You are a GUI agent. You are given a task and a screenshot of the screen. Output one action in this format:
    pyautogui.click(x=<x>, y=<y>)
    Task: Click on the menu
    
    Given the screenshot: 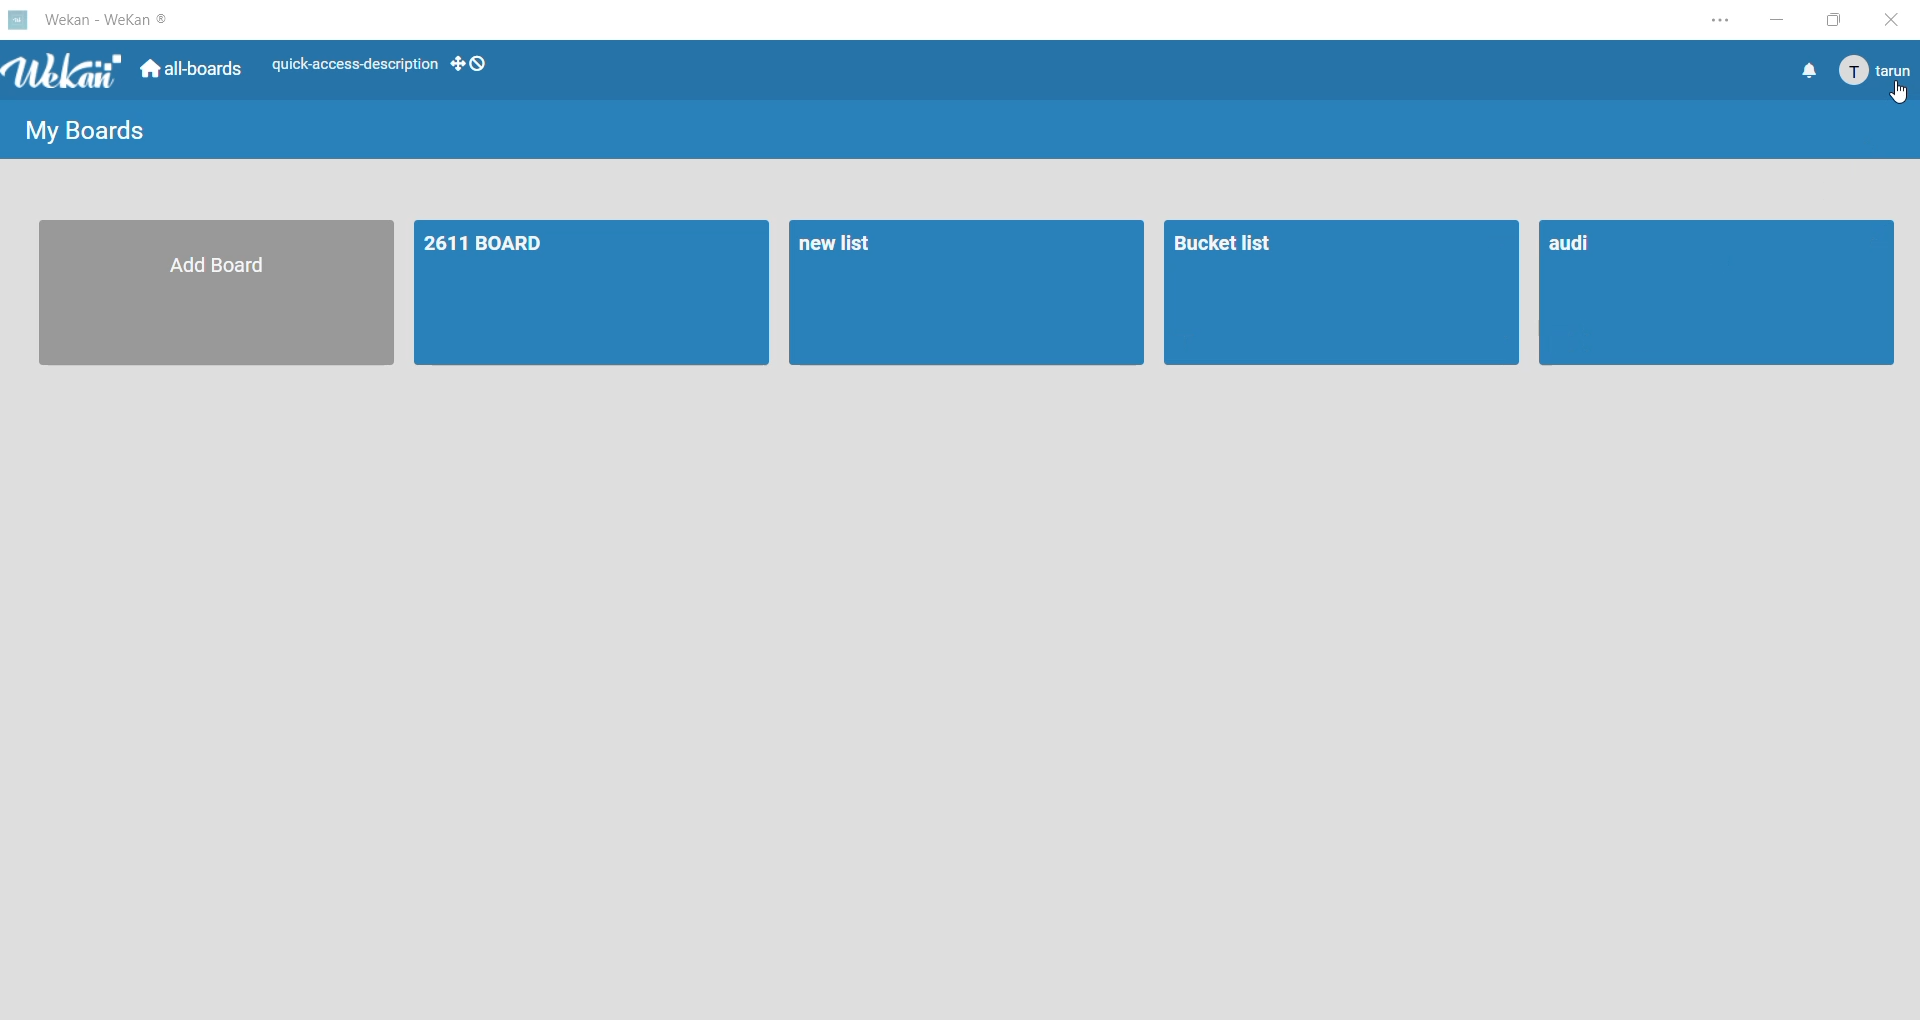 What is the action you would take?
    pyautogui.click(x=1874, y=70)
    